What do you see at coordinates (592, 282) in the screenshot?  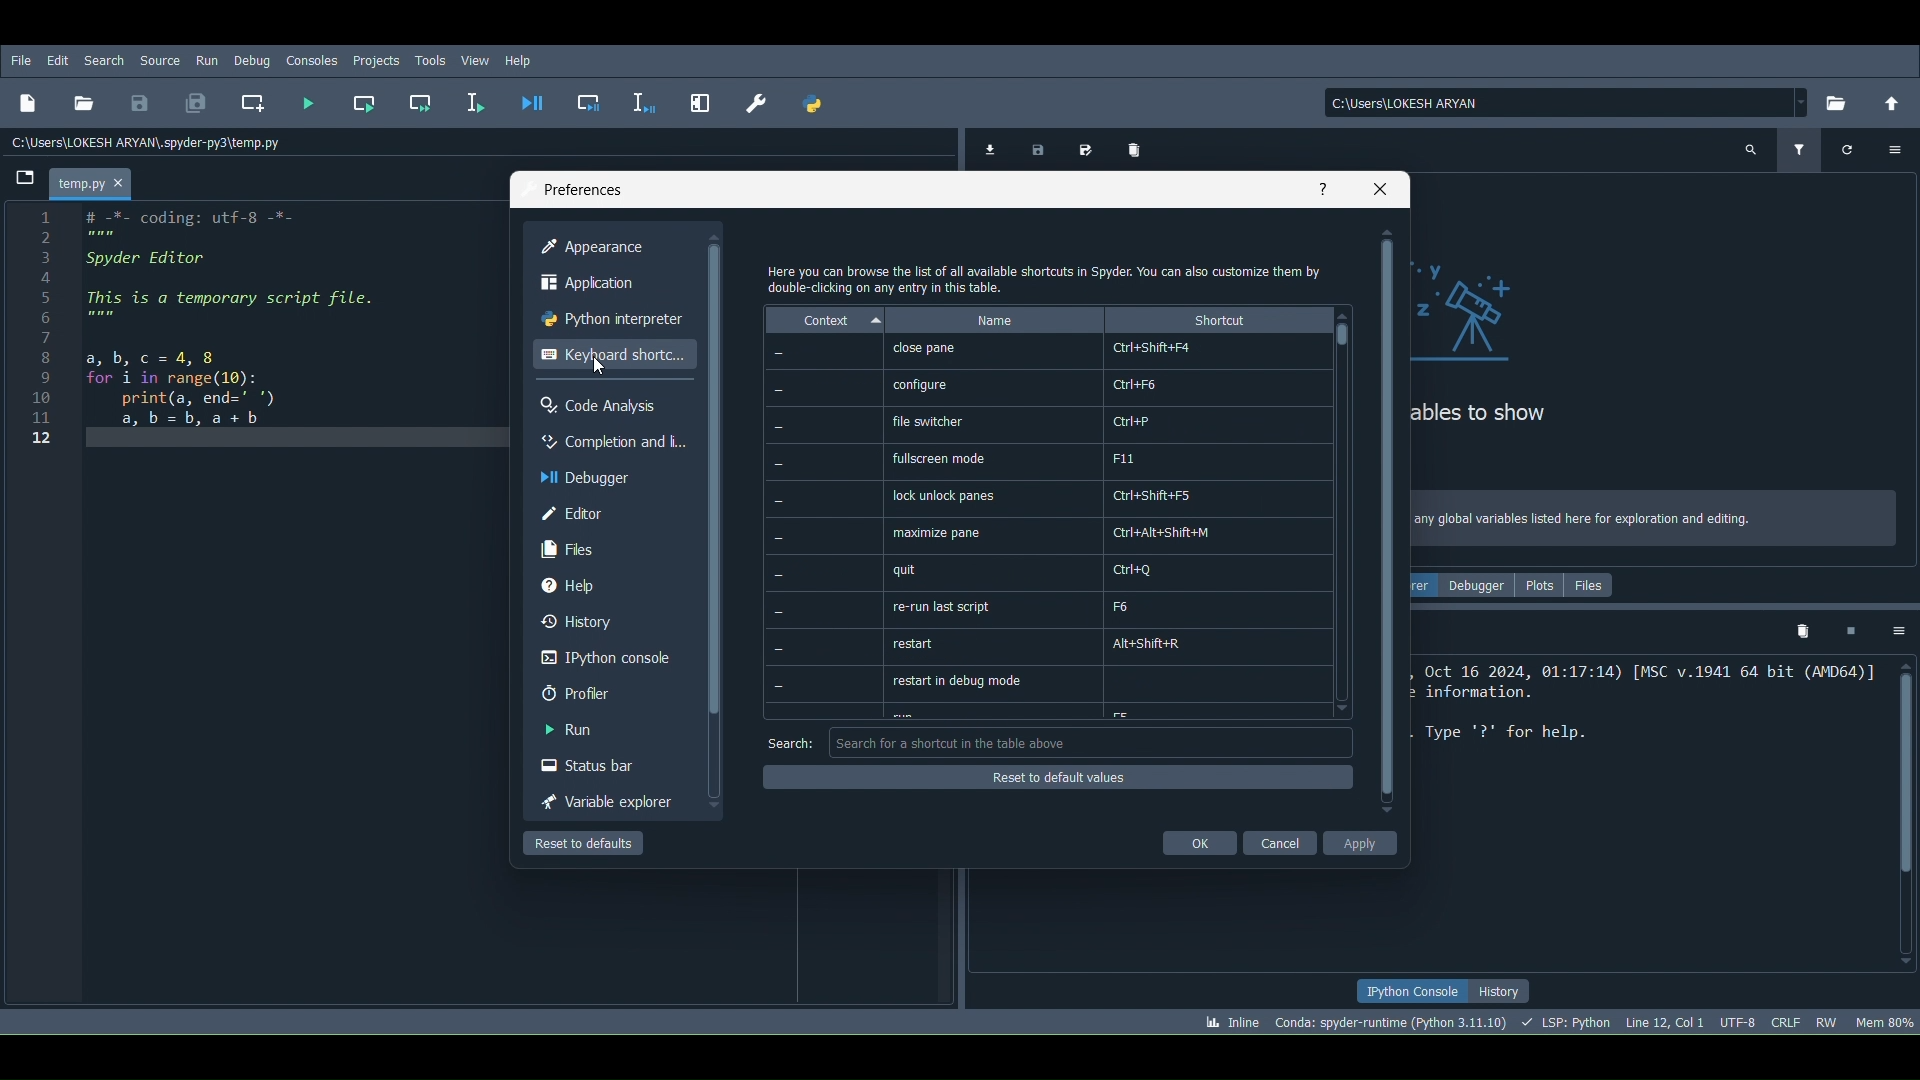 I see `Application` at bounding box center [592, 282].